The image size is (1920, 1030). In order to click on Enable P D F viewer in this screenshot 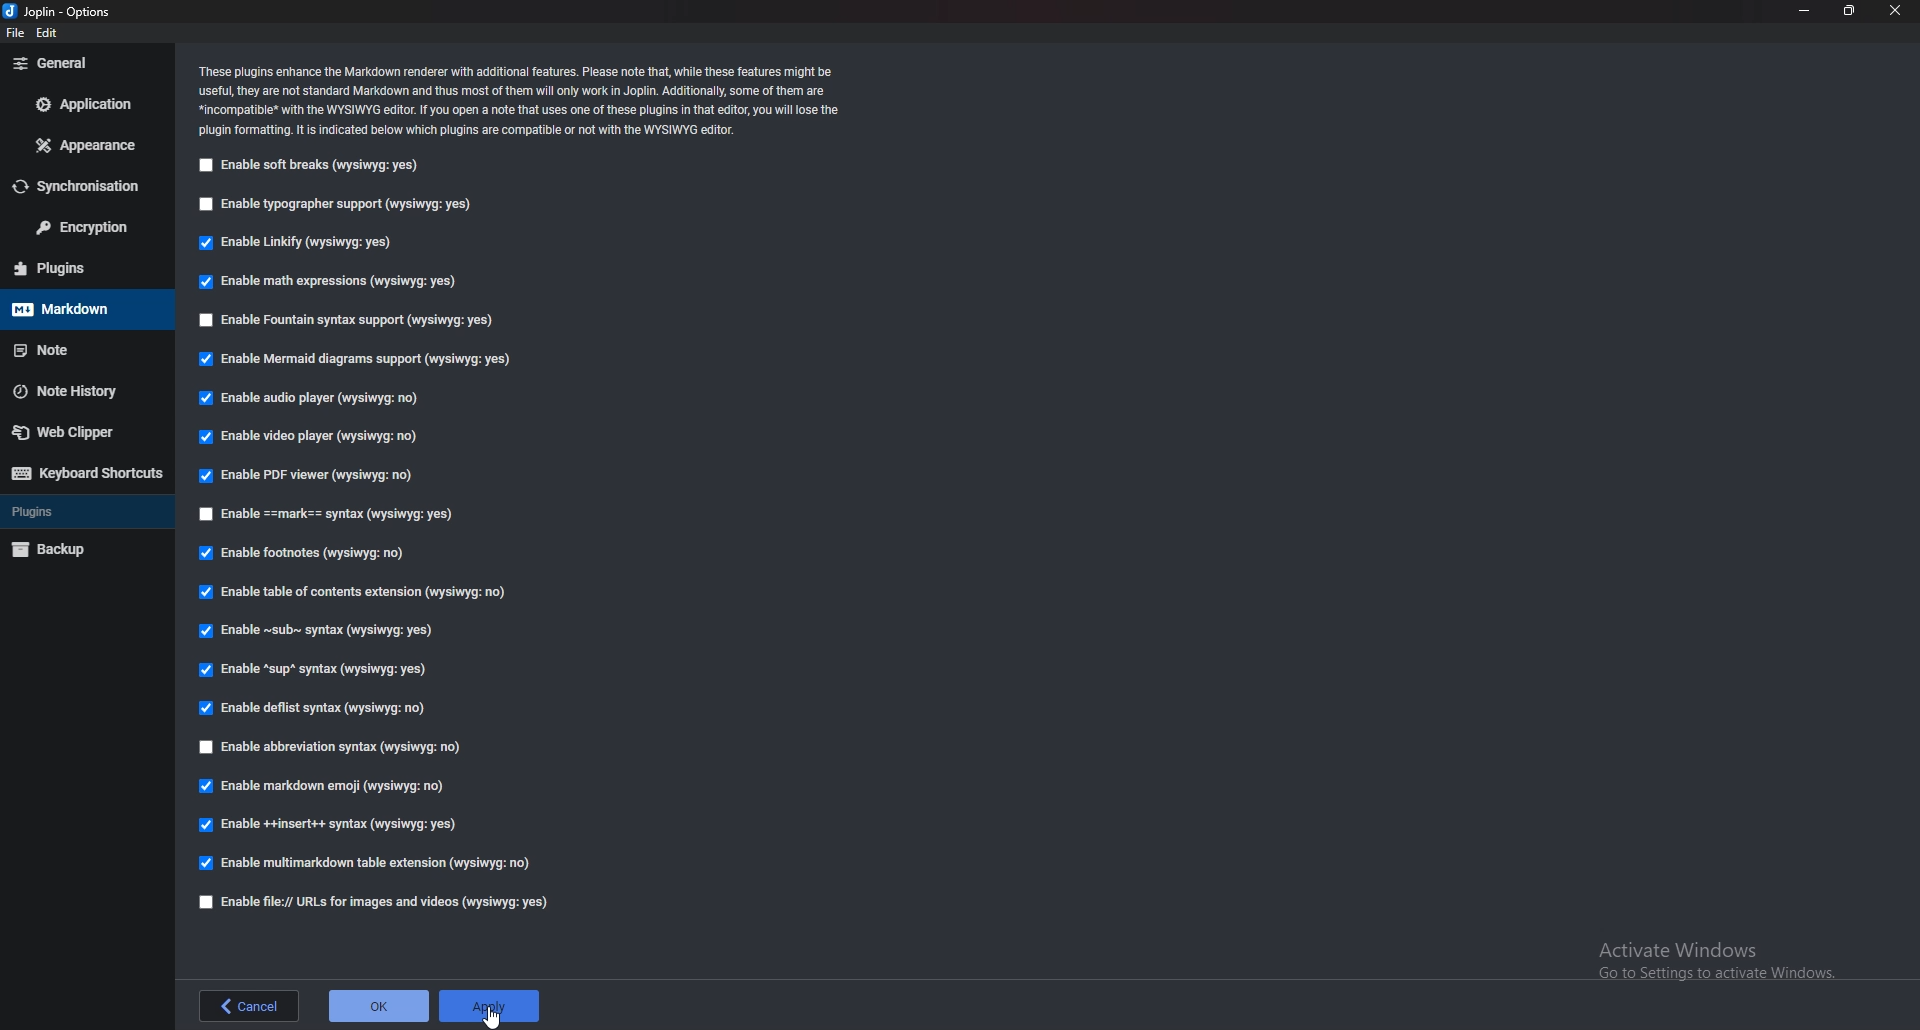, I will do `click(302, 477)`.